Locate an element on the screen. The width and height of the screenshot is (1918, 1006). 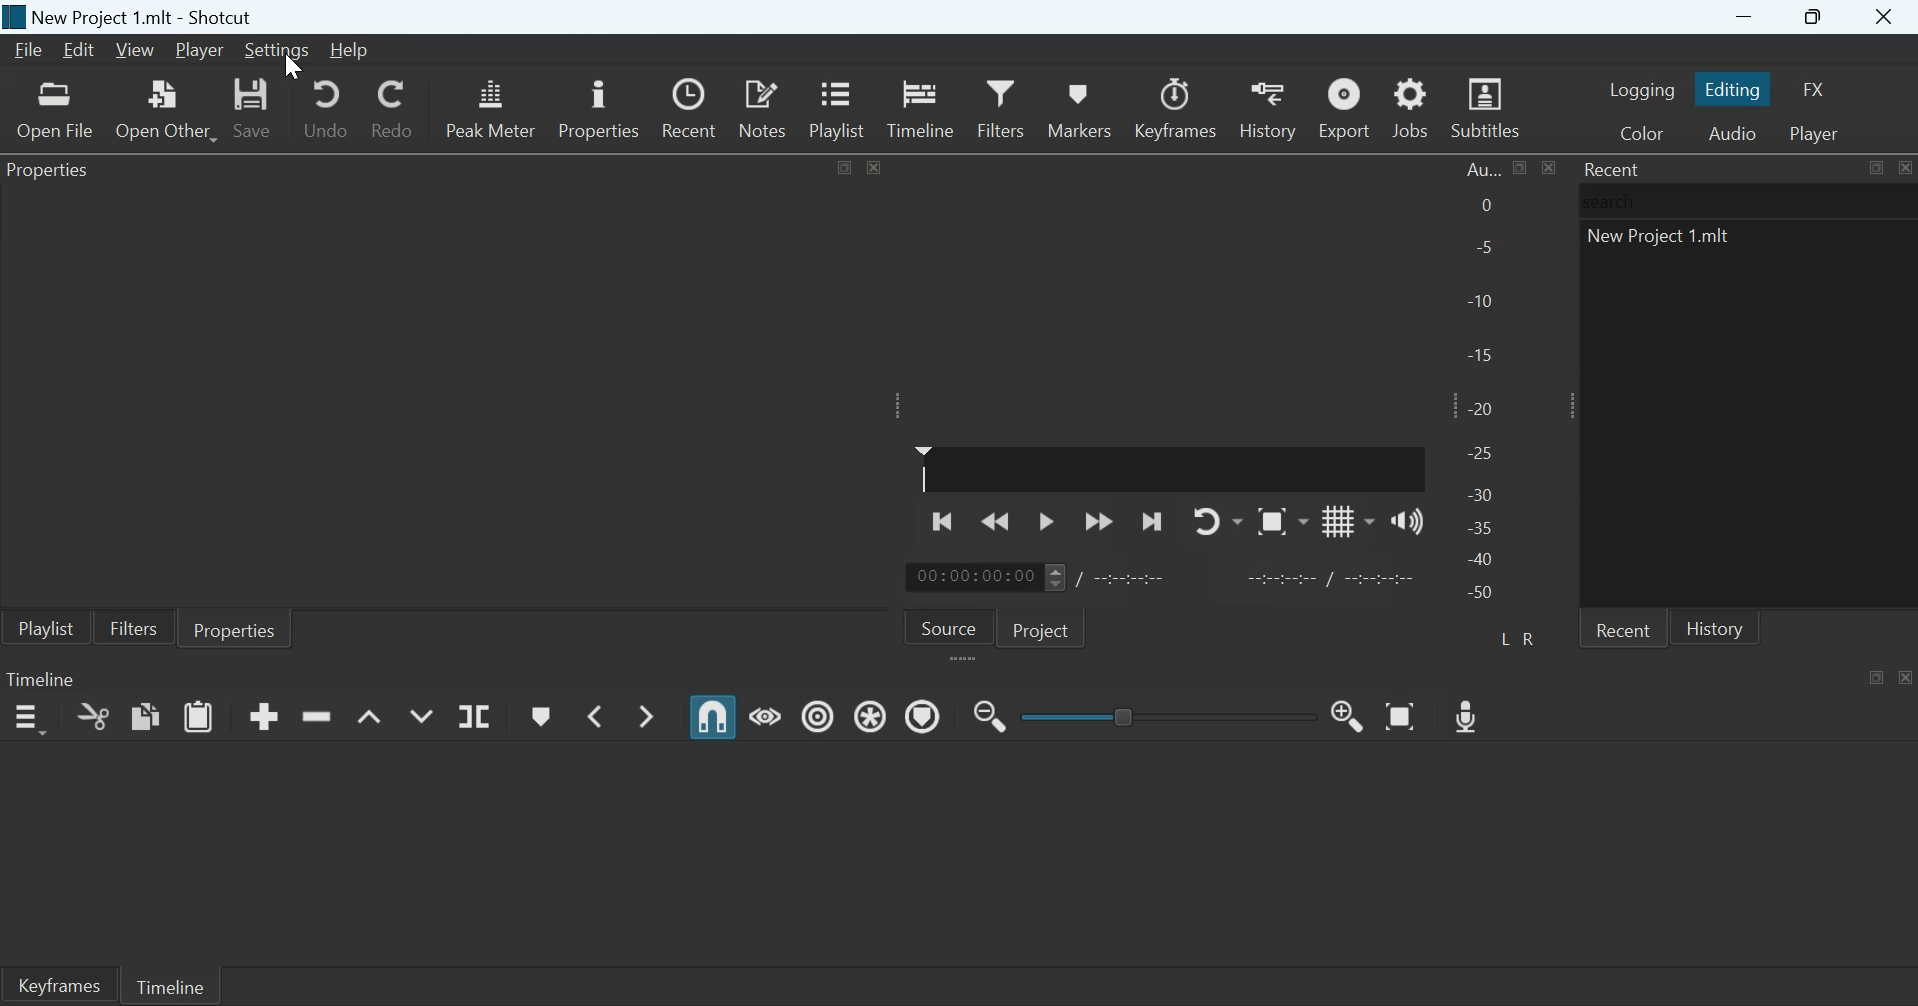
Timeline menu is located at coordinates (28, 719).